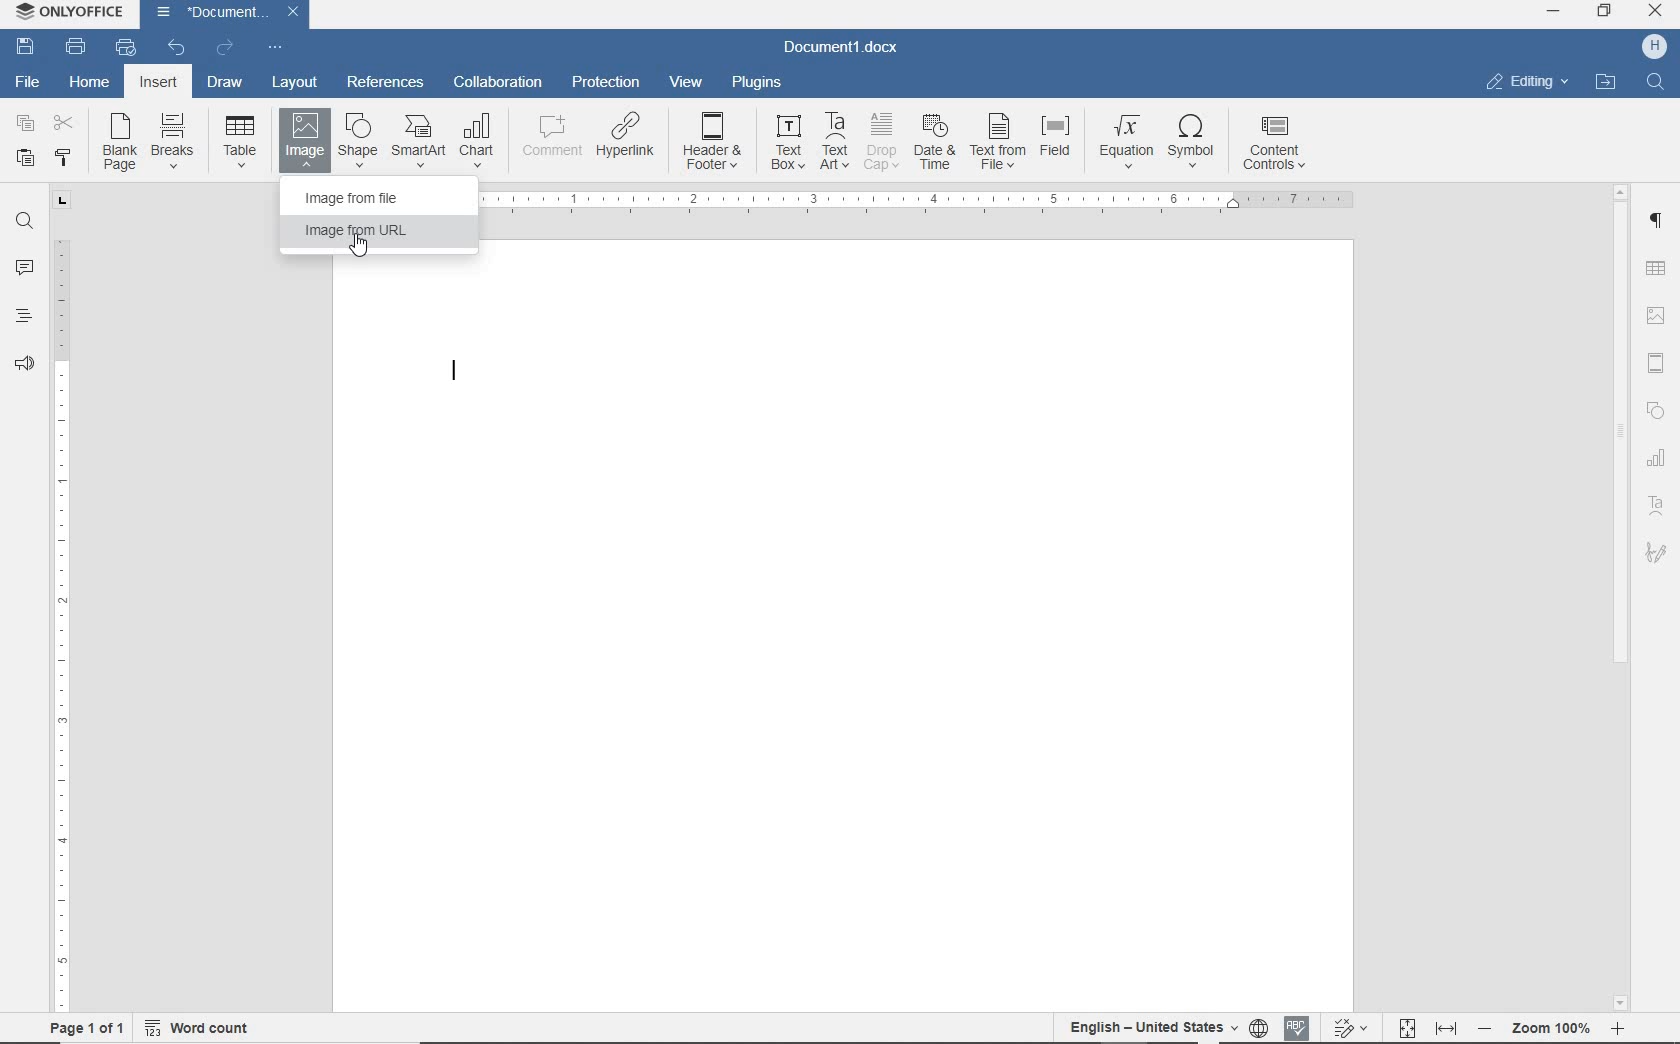 The width and height of the screenshot is (1680, 1044). What do you see at coordinates (417, 142) in the screenshot?
I see `SmartArt` at bounding box center [417, 142].